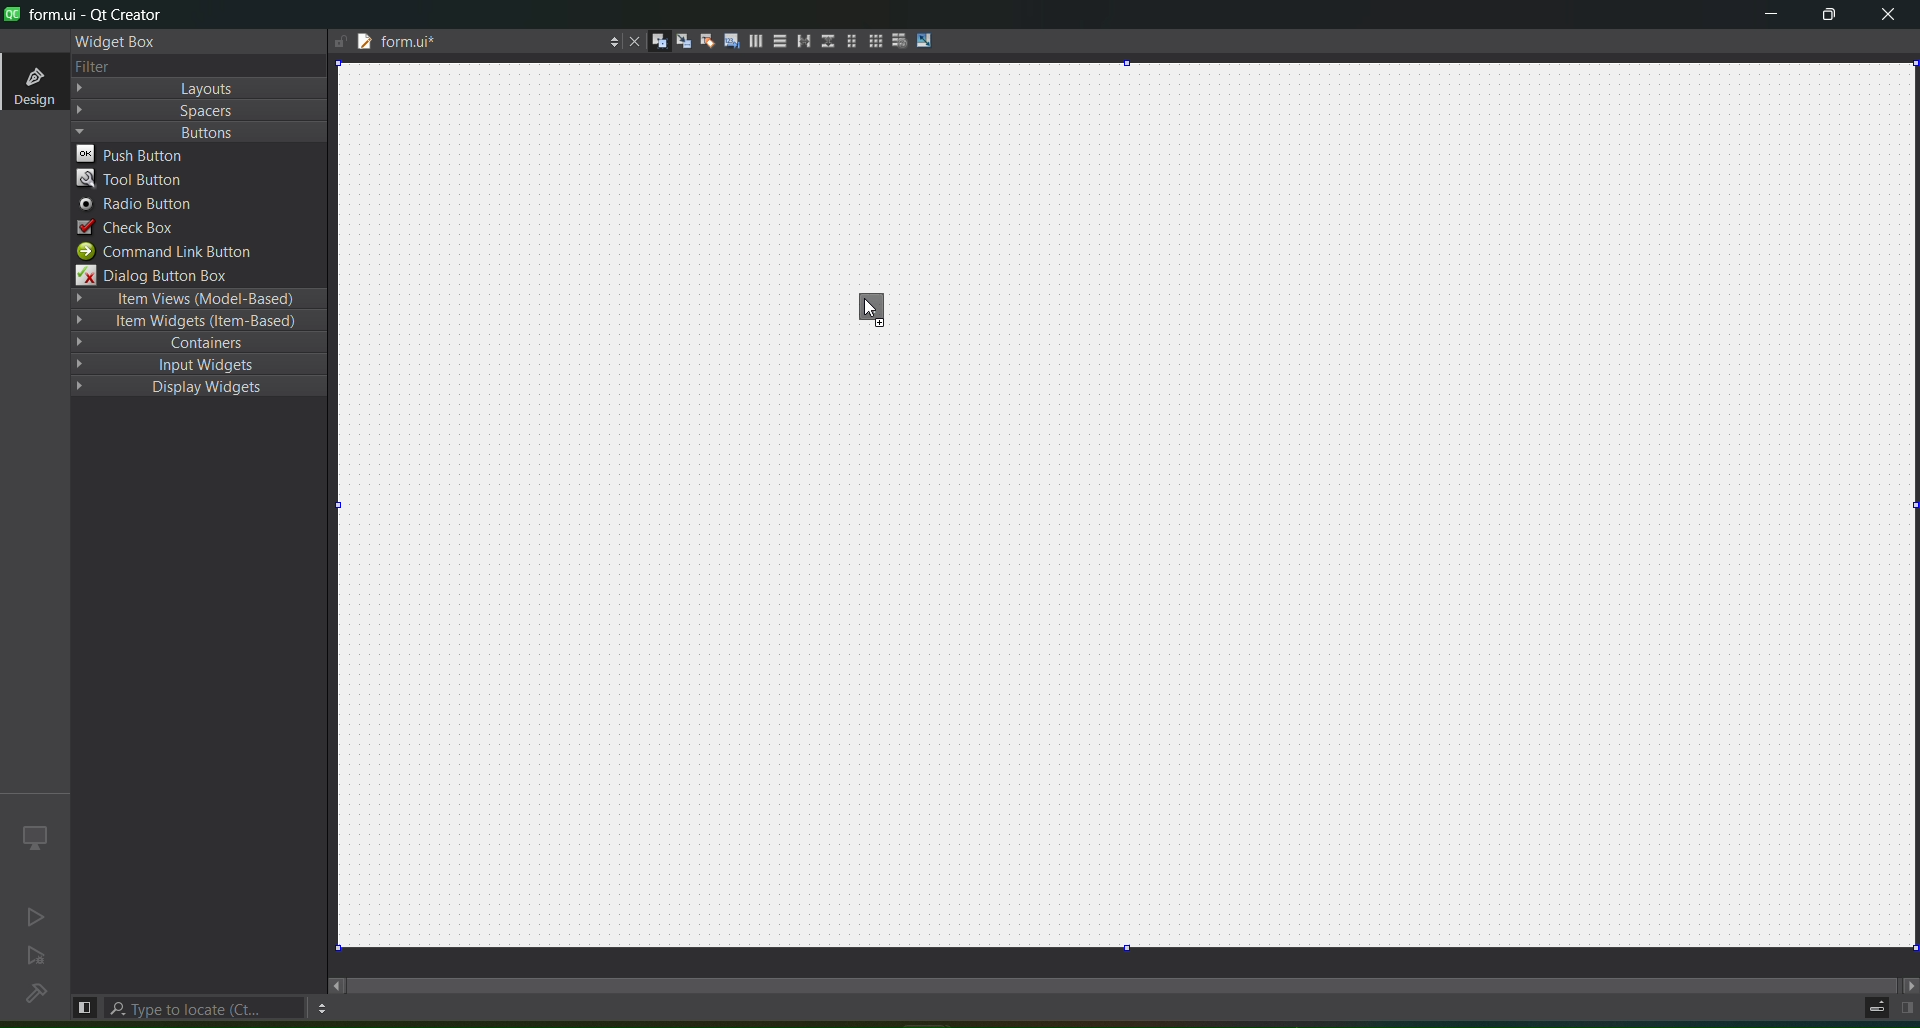 The image size is (1920, 1028). I want to click on command link button, so click(195, 251).